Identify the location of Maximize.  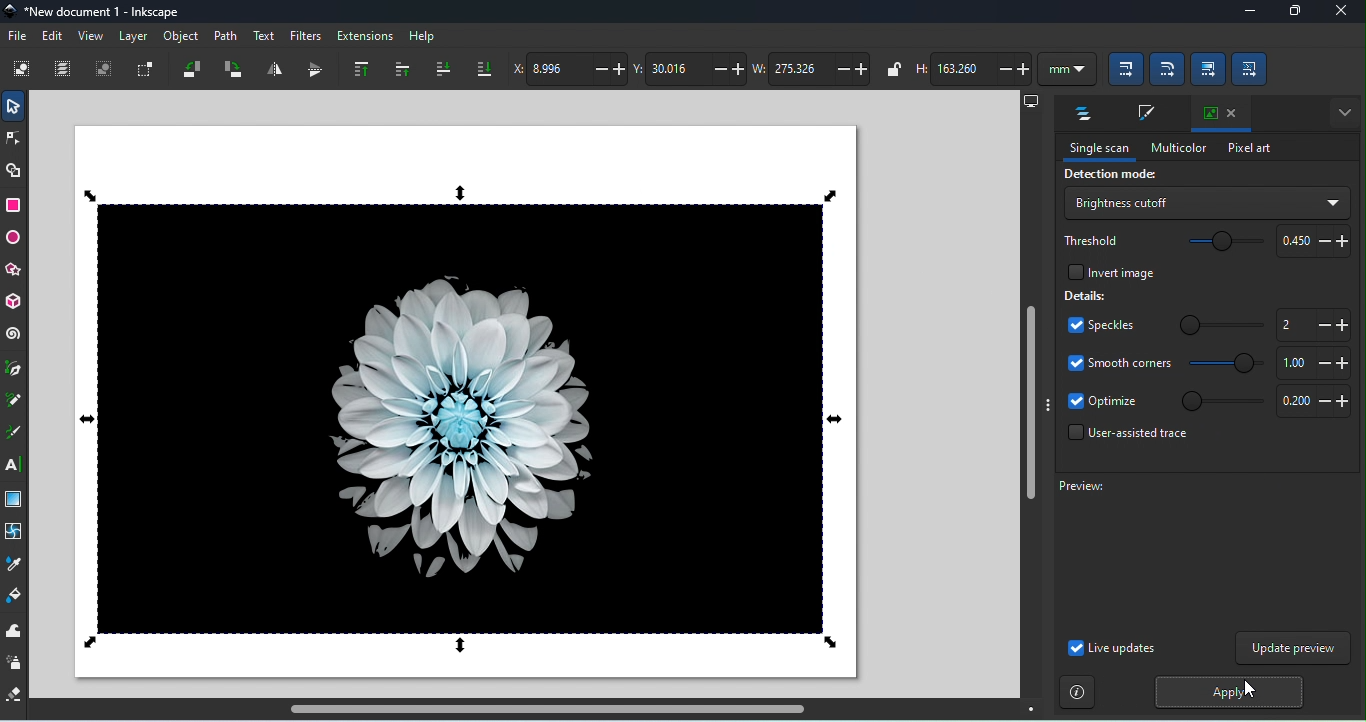
(1291, 13).